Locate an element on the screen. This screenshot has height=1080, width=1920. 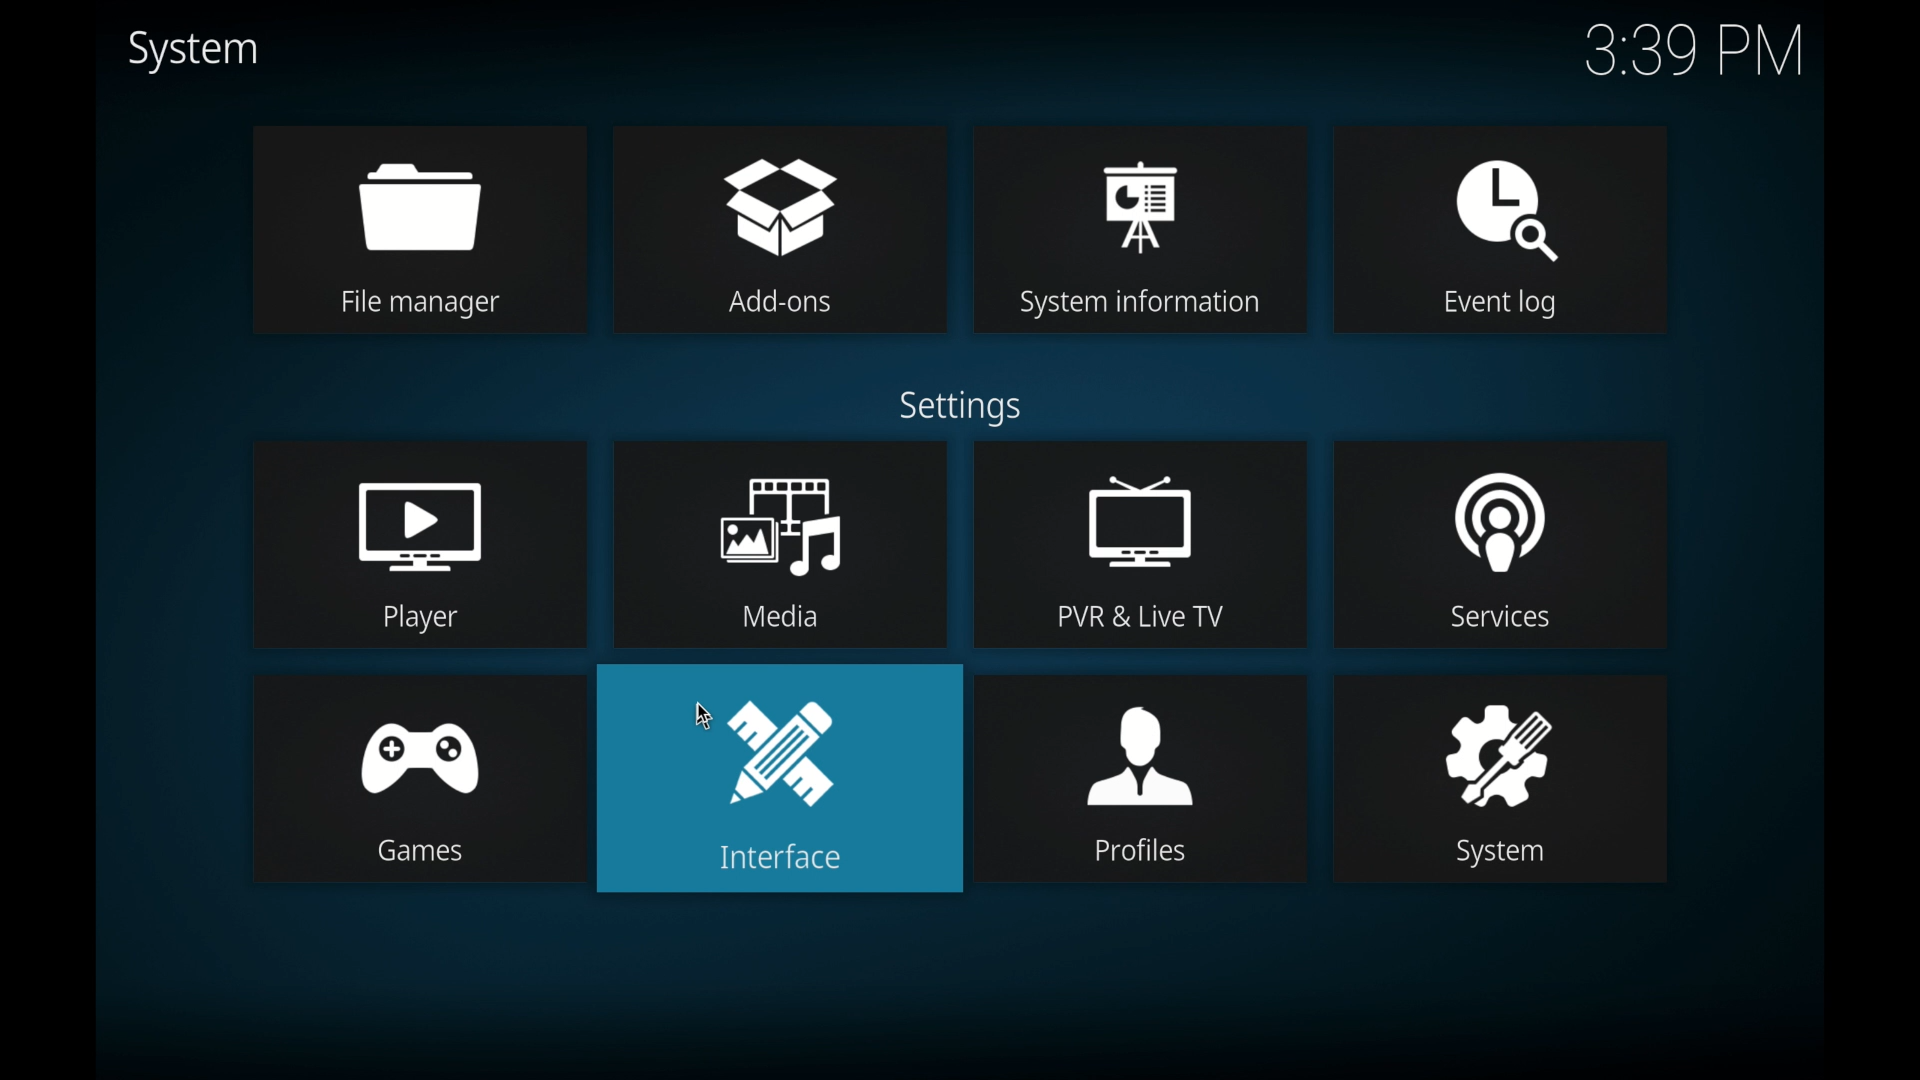
file manager is located at coordinates (418, 229).